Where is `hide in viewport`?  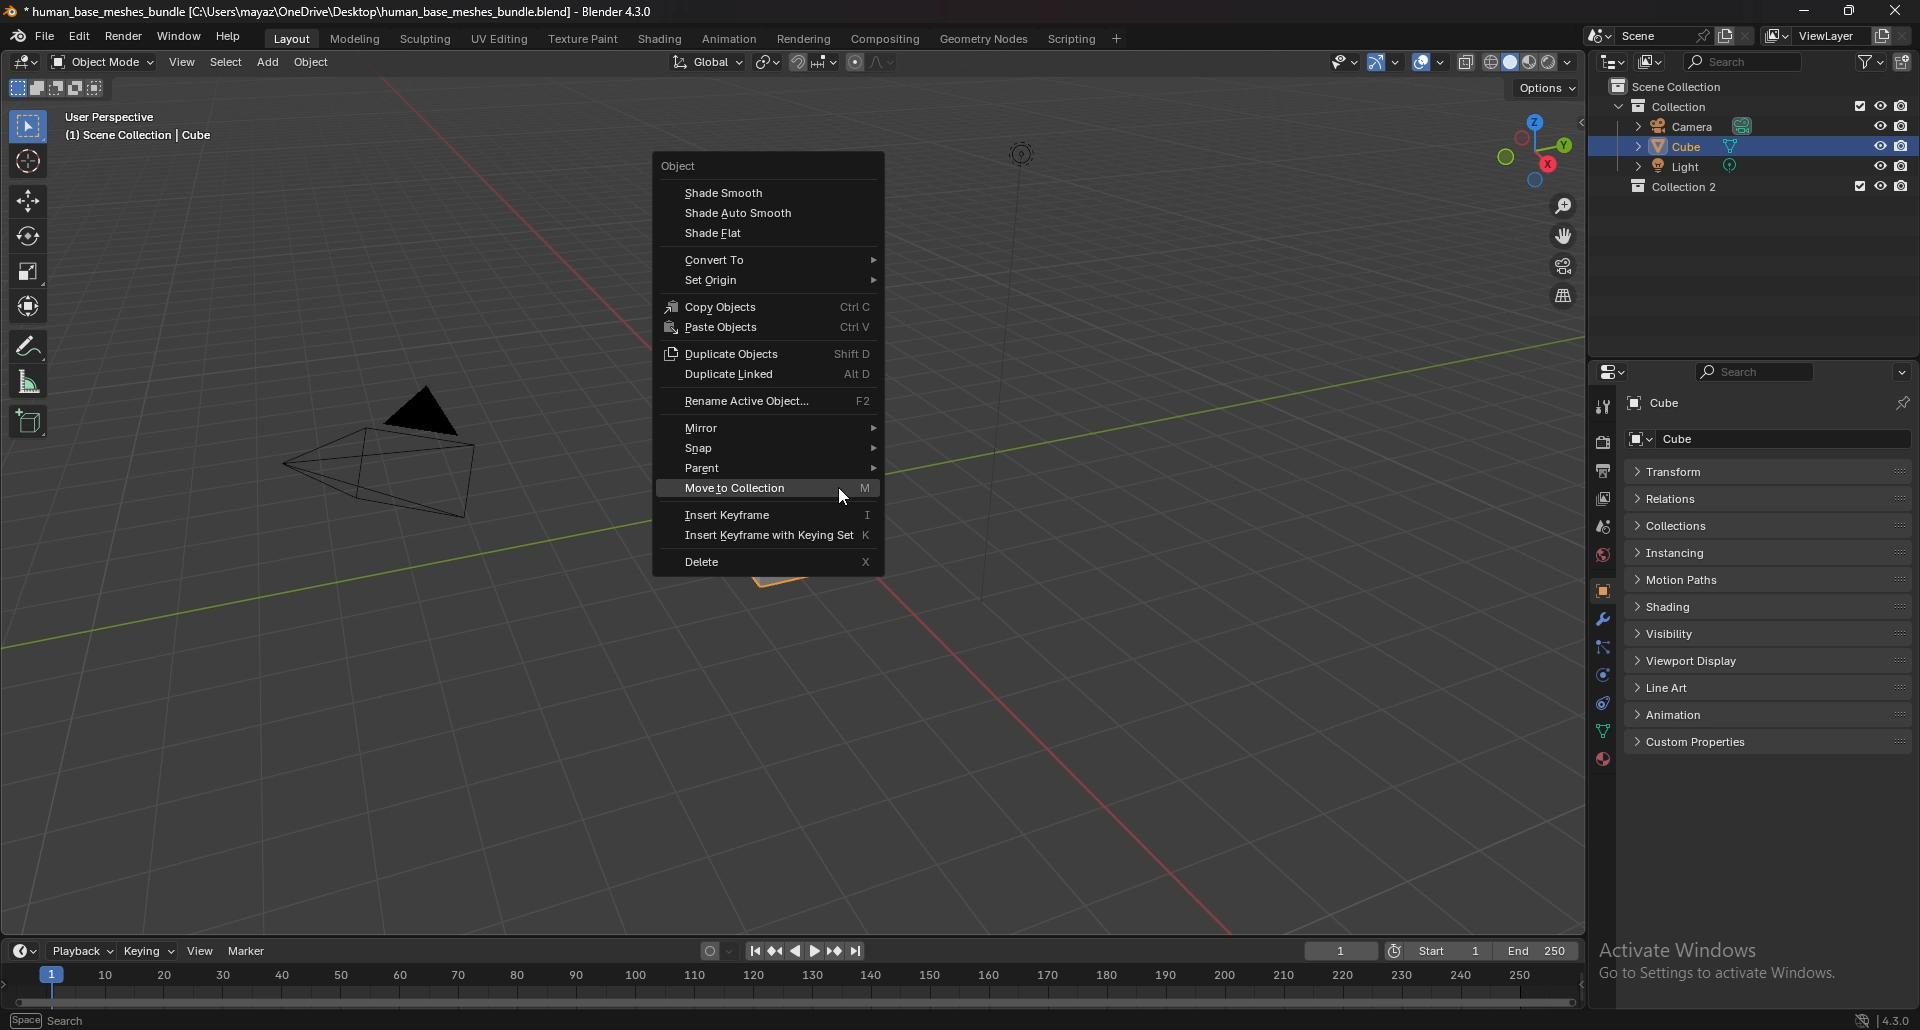
hide in viewport is located at coordinates (1880, 145).